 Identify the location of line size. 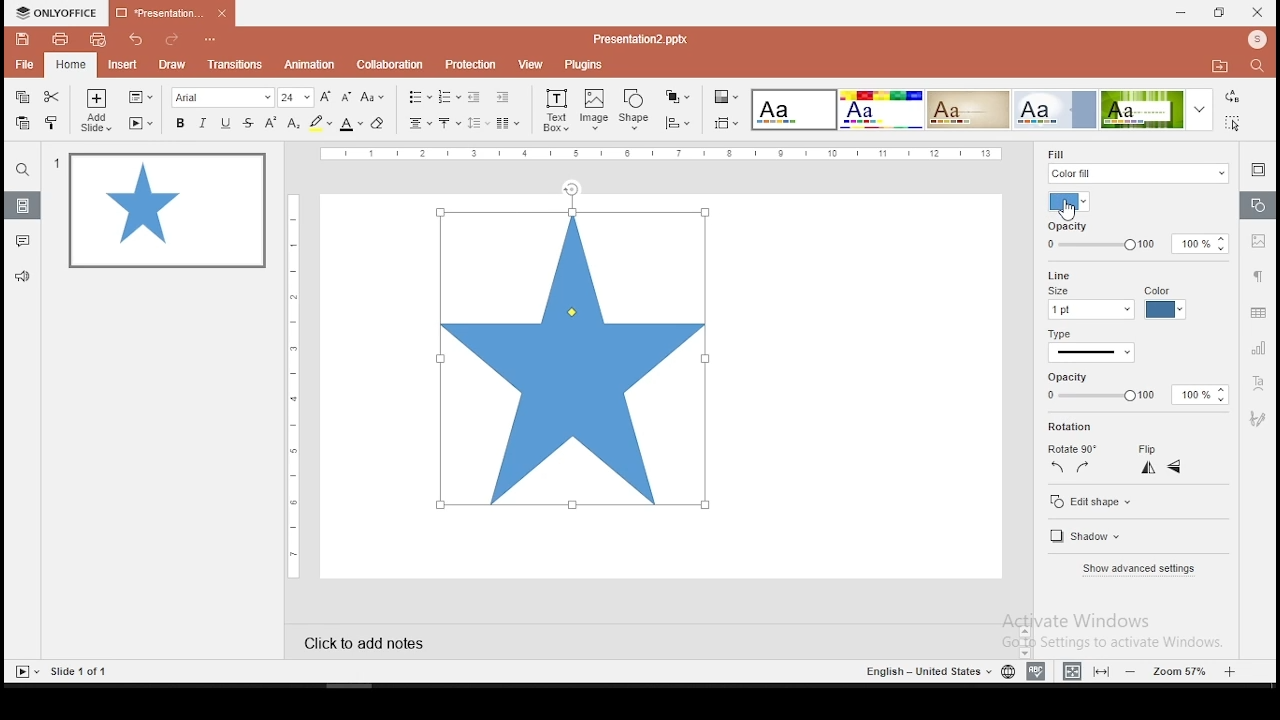
(1092, 304).